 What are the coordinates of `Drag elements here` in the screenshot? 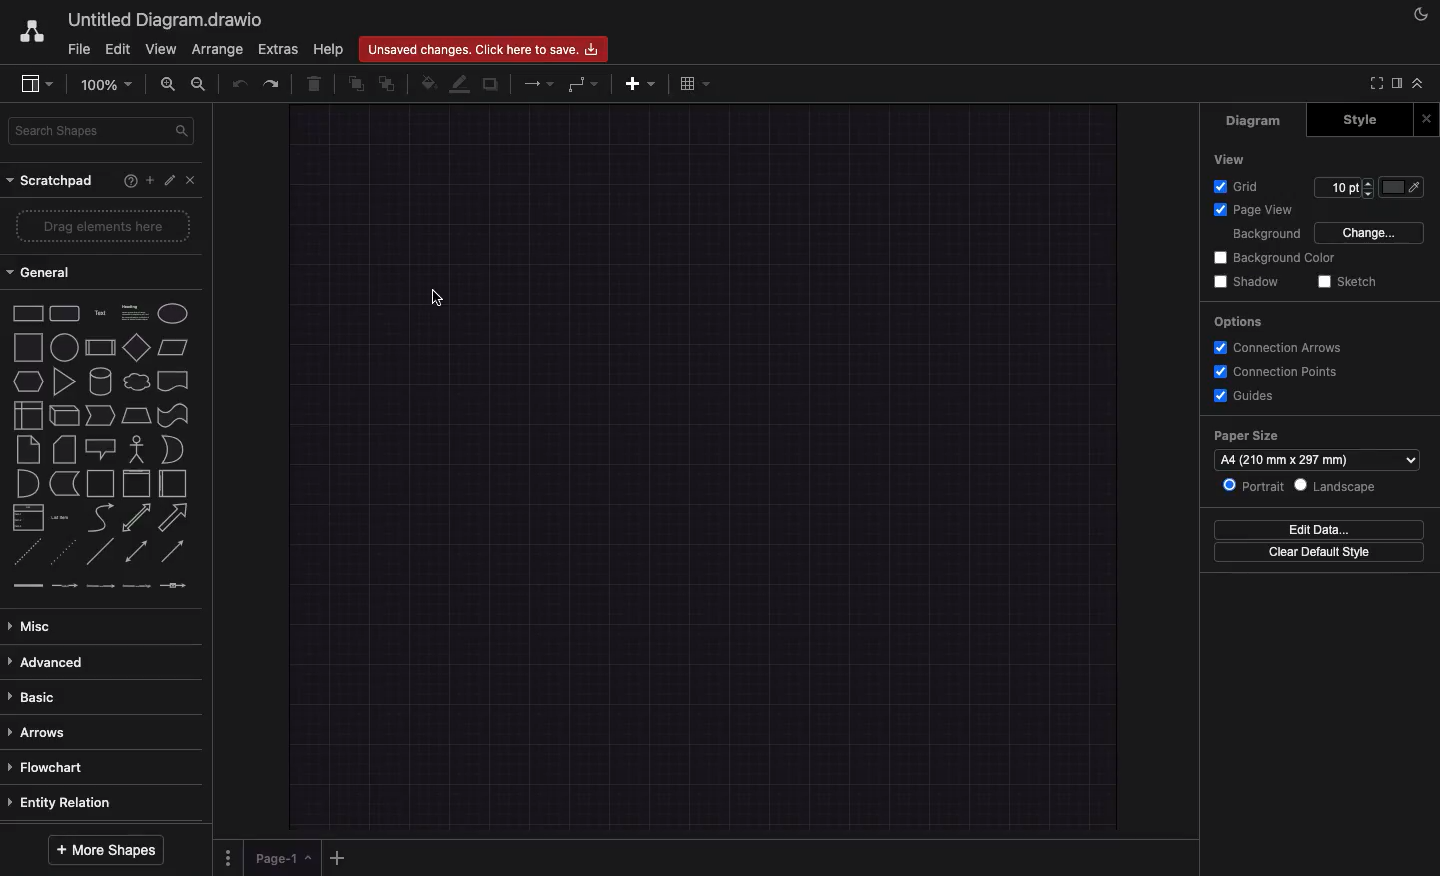 It's located at (103, 226).